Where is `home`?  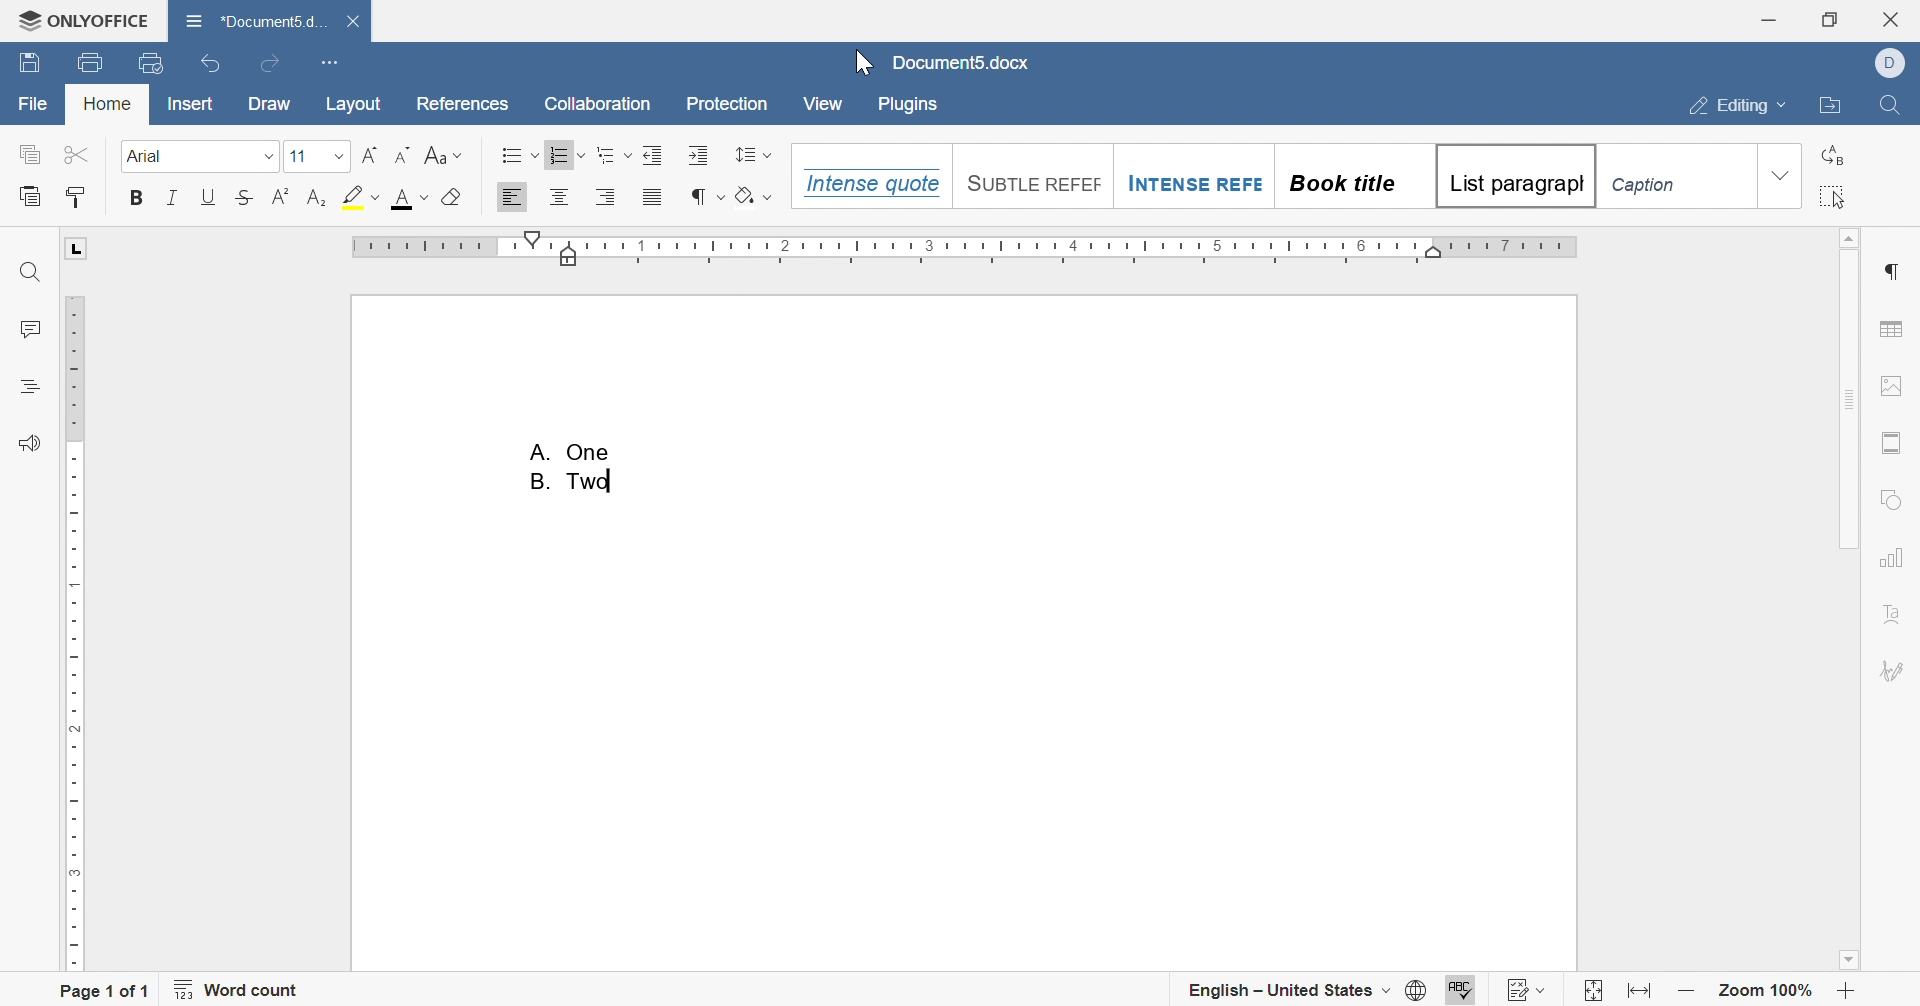 home is located at coordinates (109, 103).